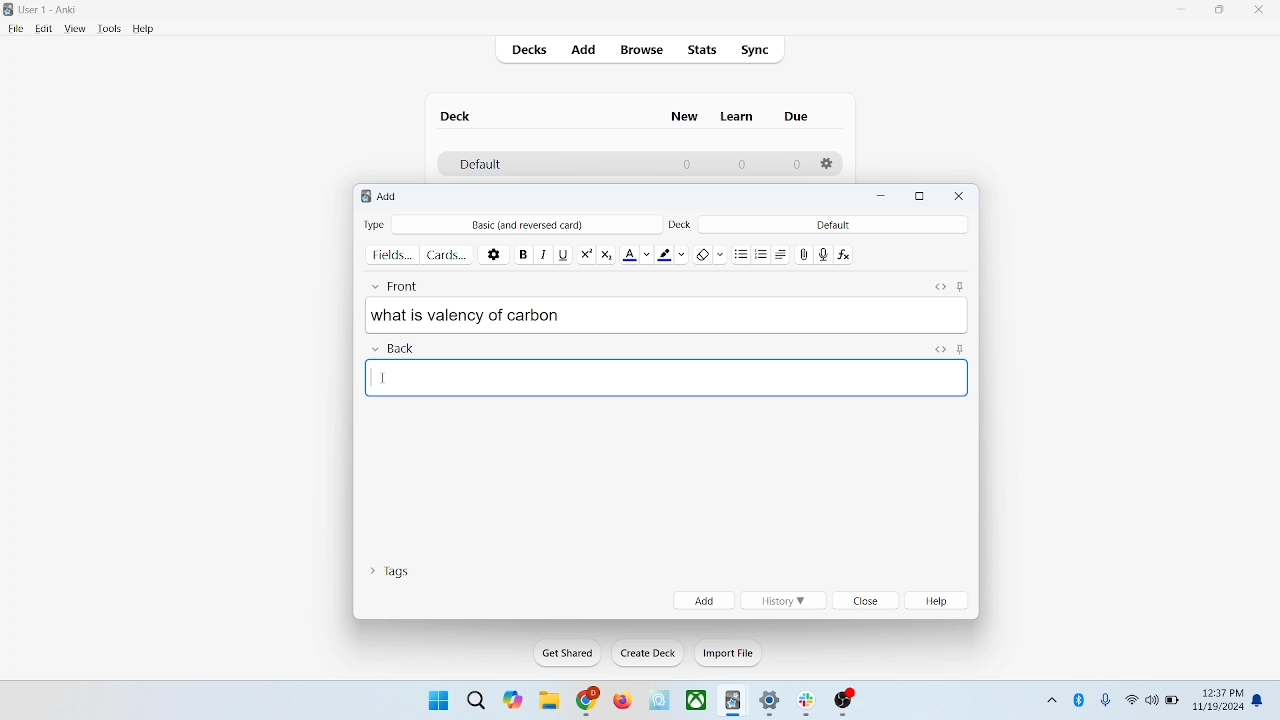 This screenshot has width=1280, height=720. I want to click on themes, so click(513, 700).